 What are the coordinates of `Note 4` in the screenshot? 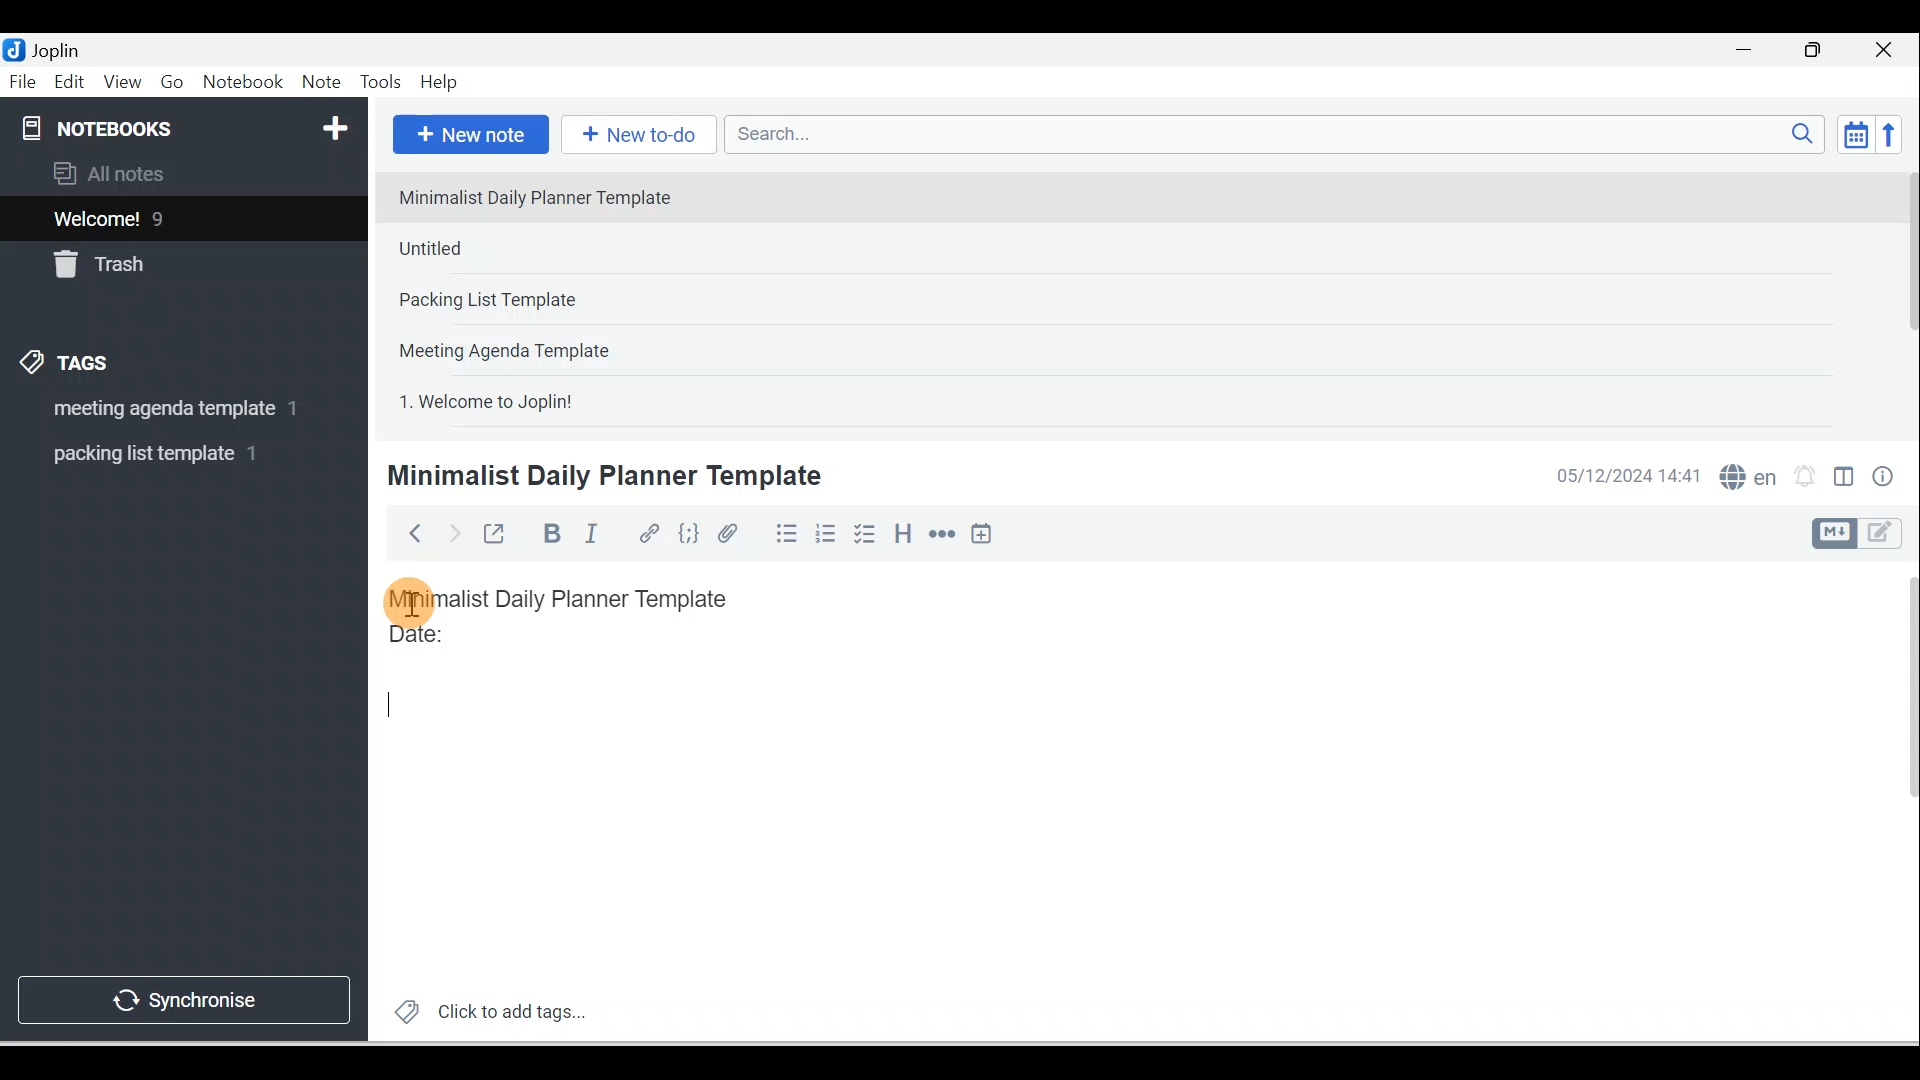 It's located at (532, 346).